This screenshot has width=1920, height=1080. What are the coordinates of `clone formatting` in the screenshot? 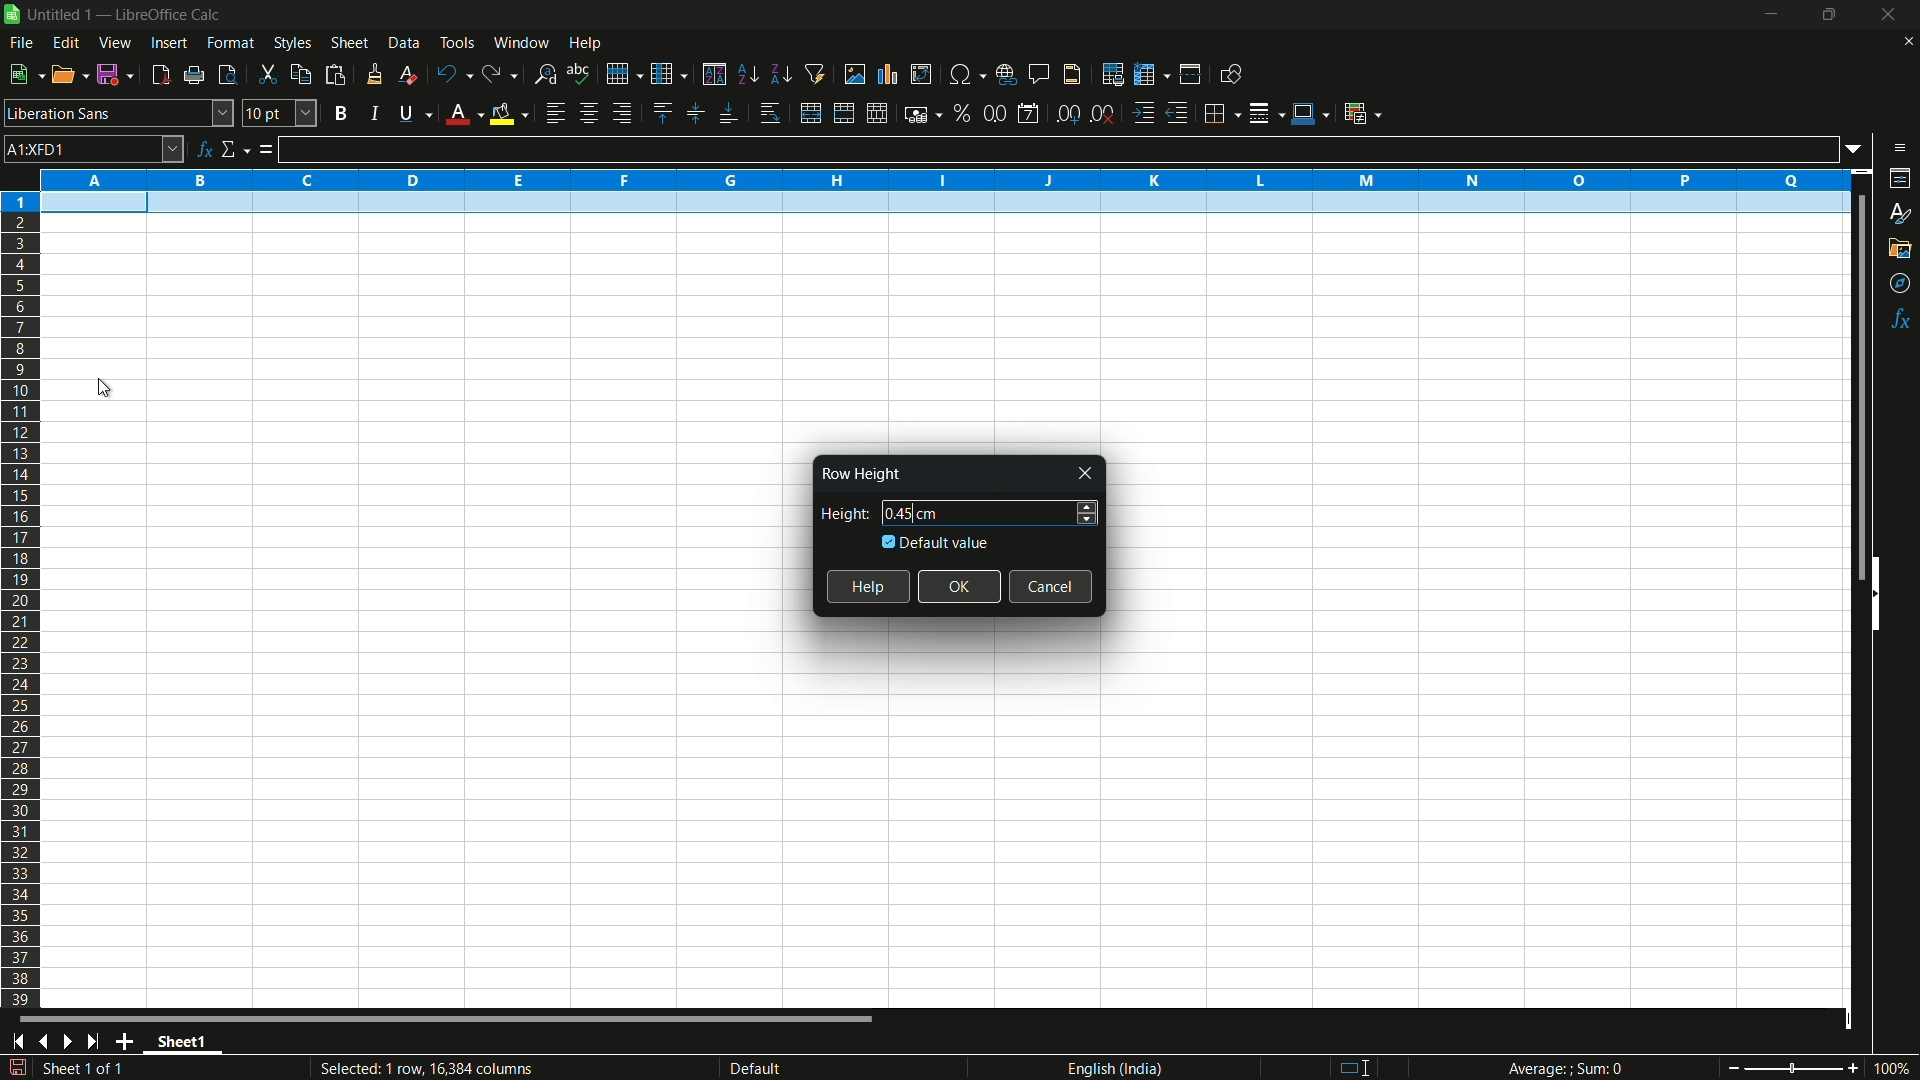 It's located at (374, 74).